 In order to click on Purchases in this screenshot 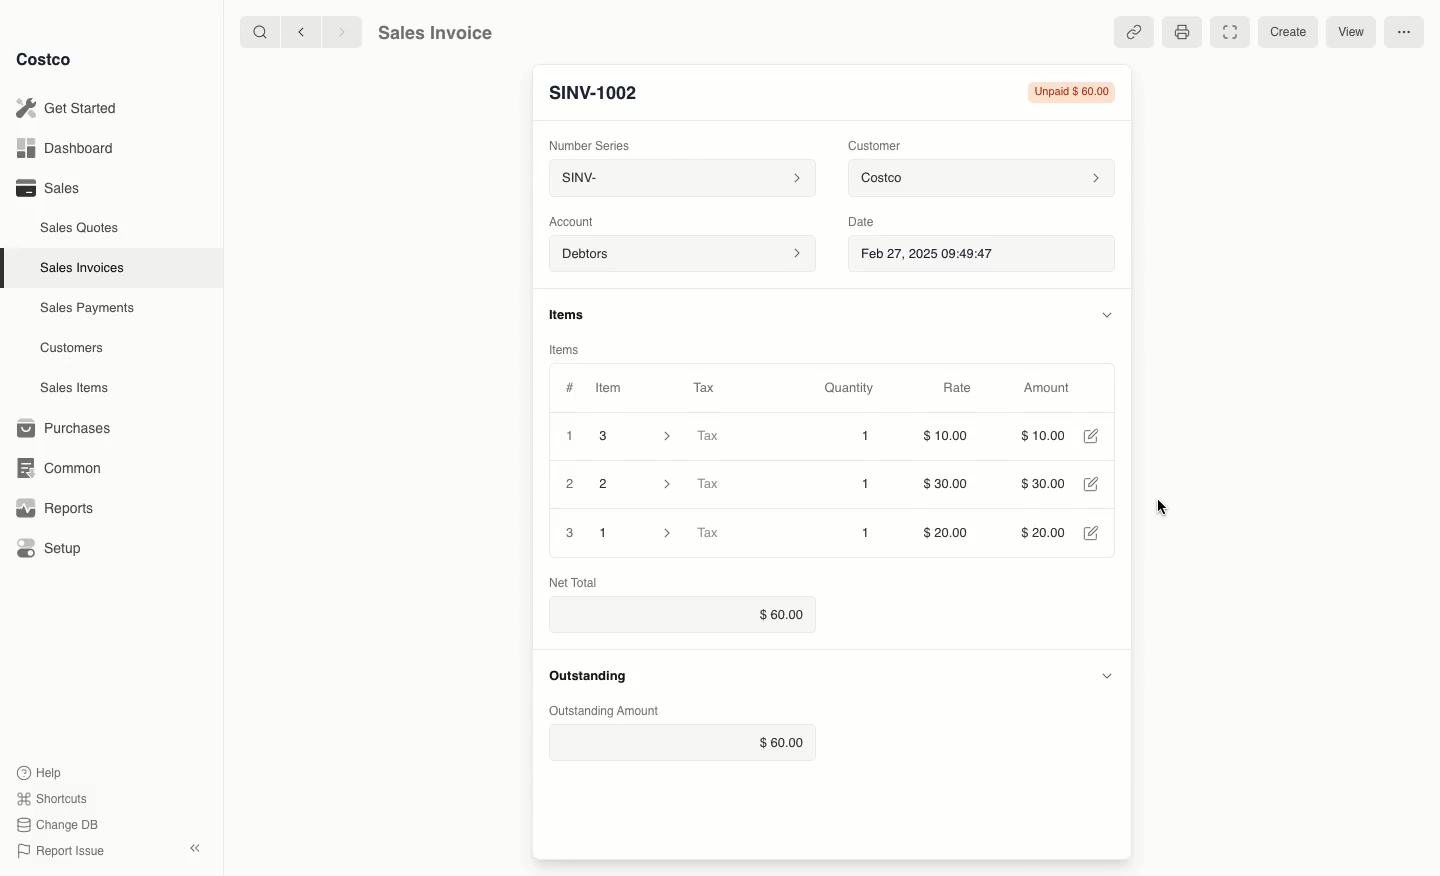, I will do `click(65, 428)`.